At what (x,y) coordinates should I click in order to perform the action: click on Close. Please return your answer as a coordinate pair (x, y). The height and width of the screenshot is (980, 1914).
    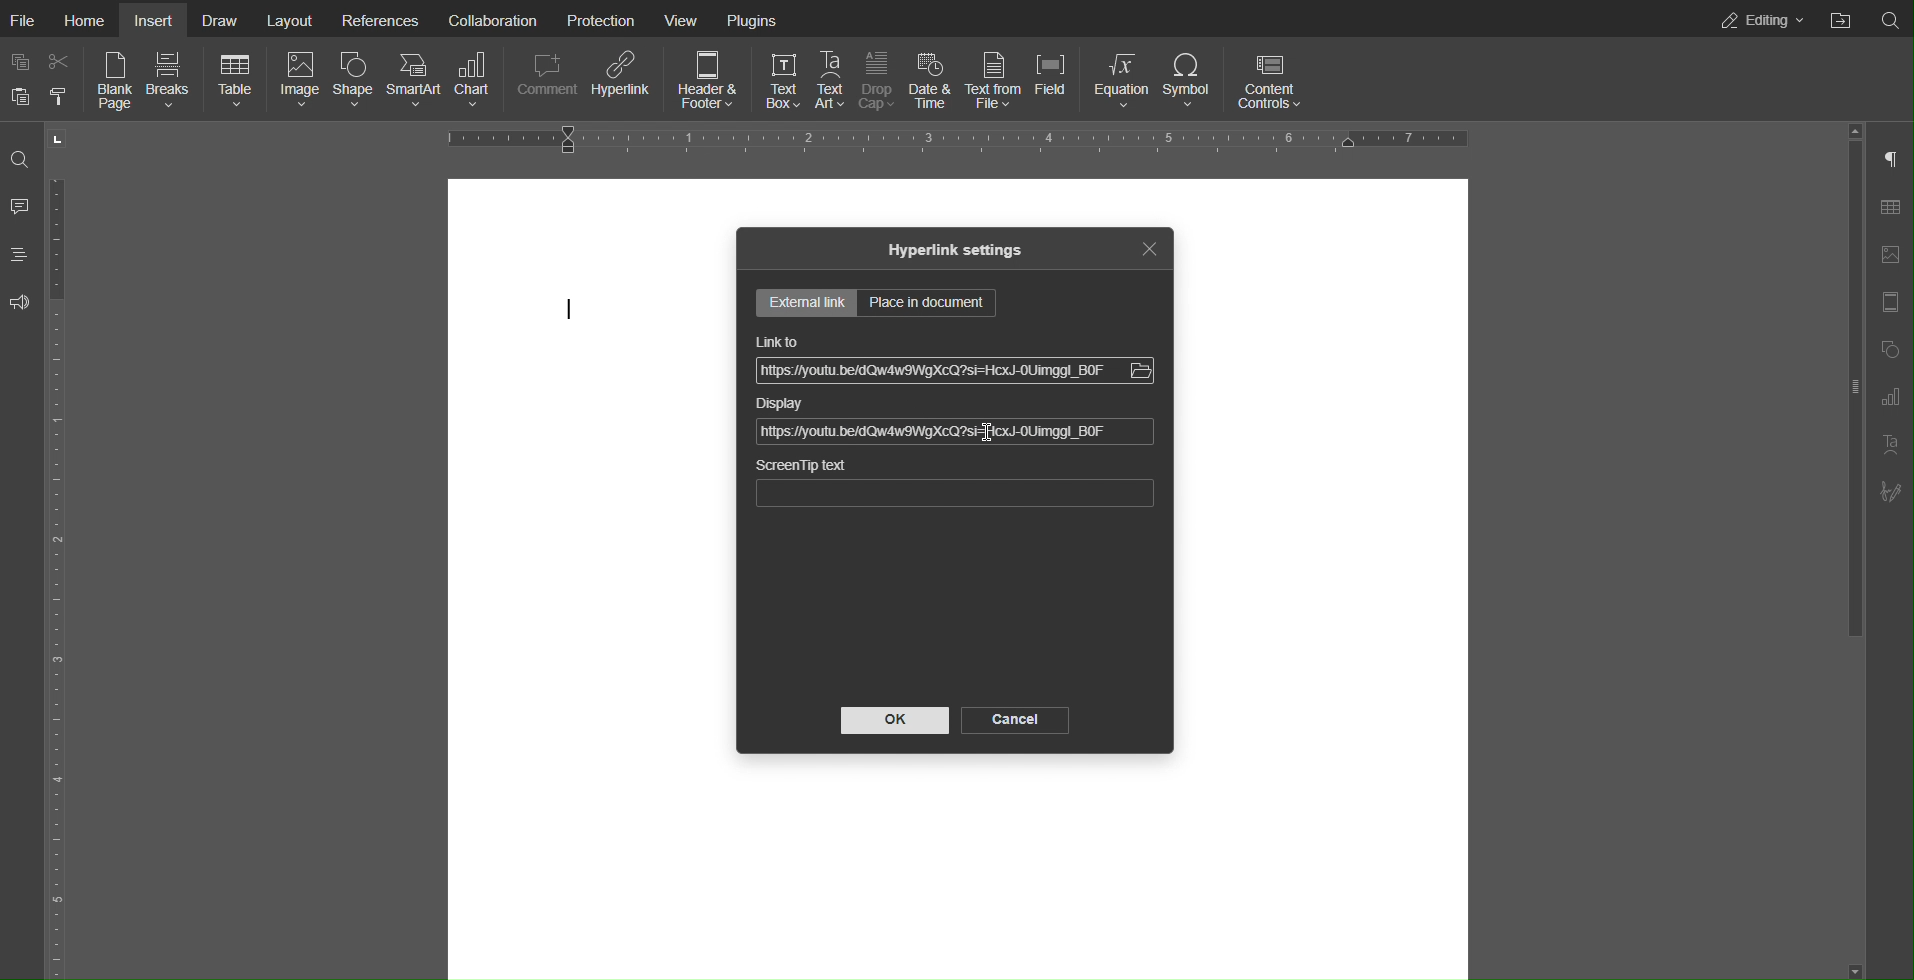
    Looking at the image, I should click on (1153, 249).